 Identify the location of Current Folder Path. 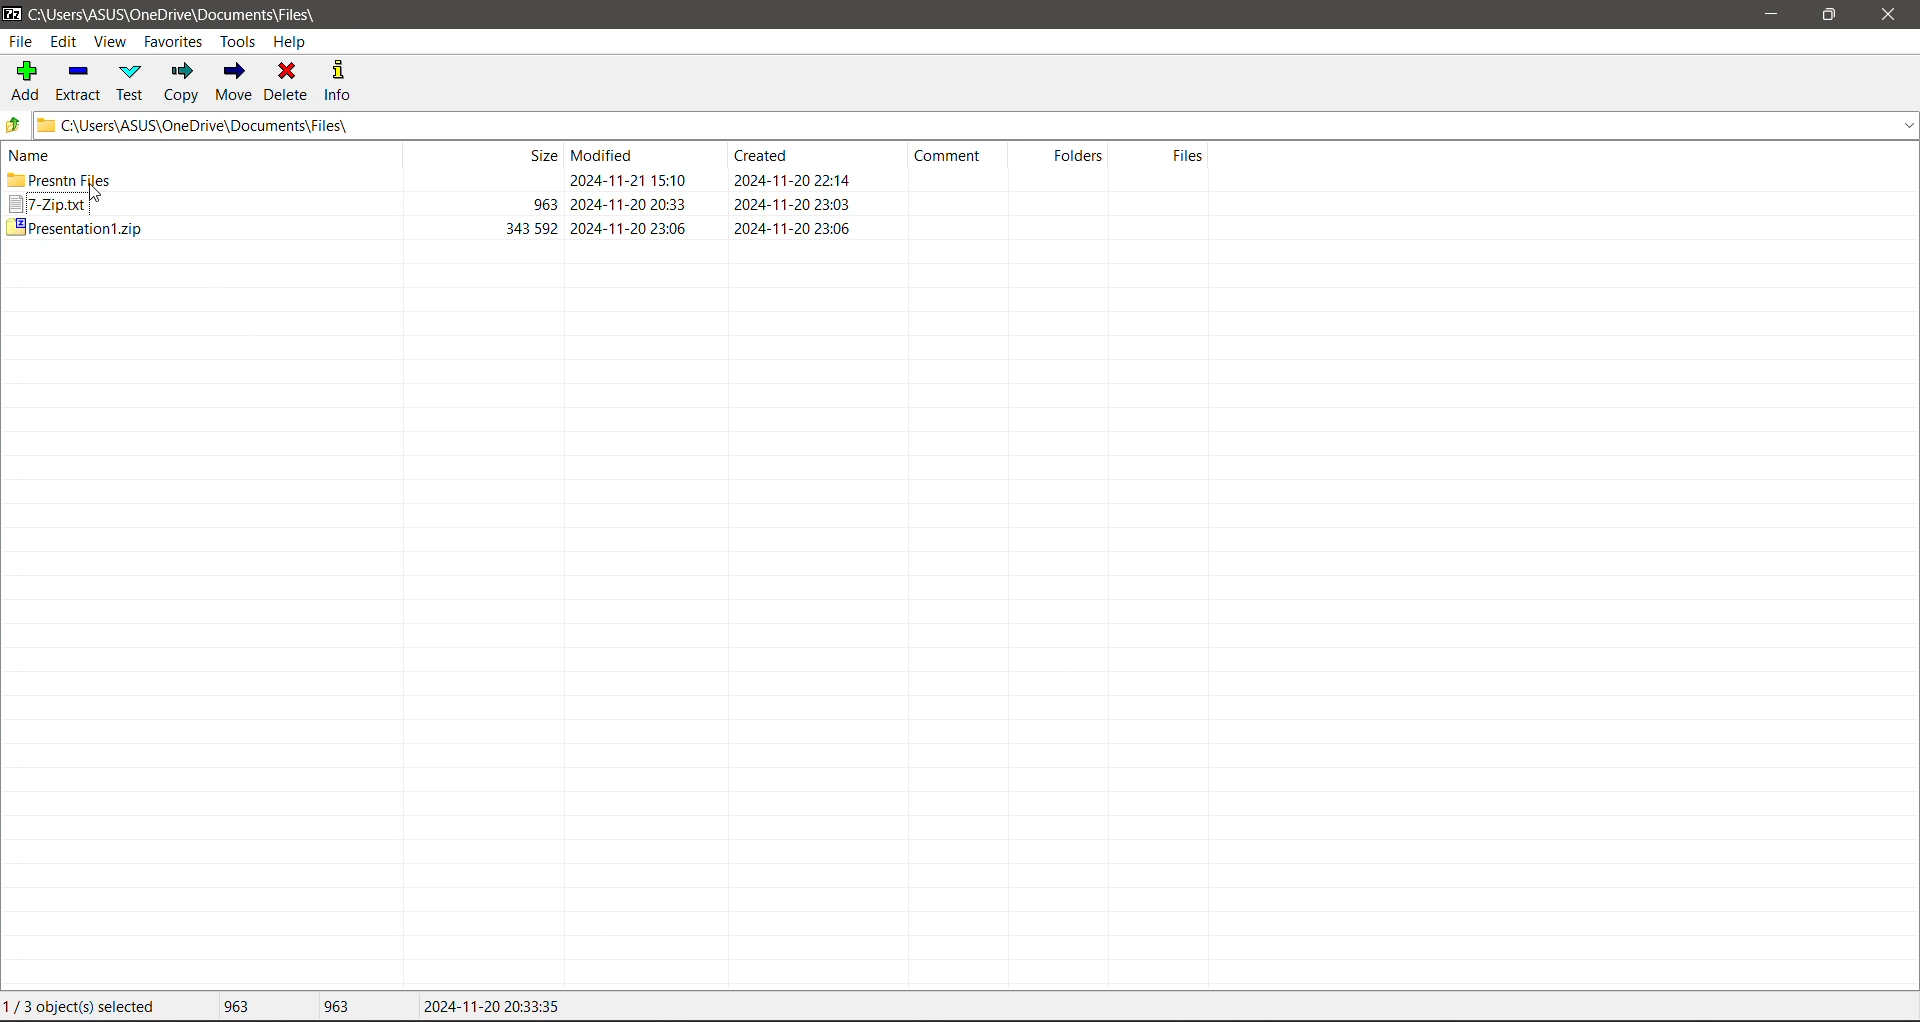
(974, 124).